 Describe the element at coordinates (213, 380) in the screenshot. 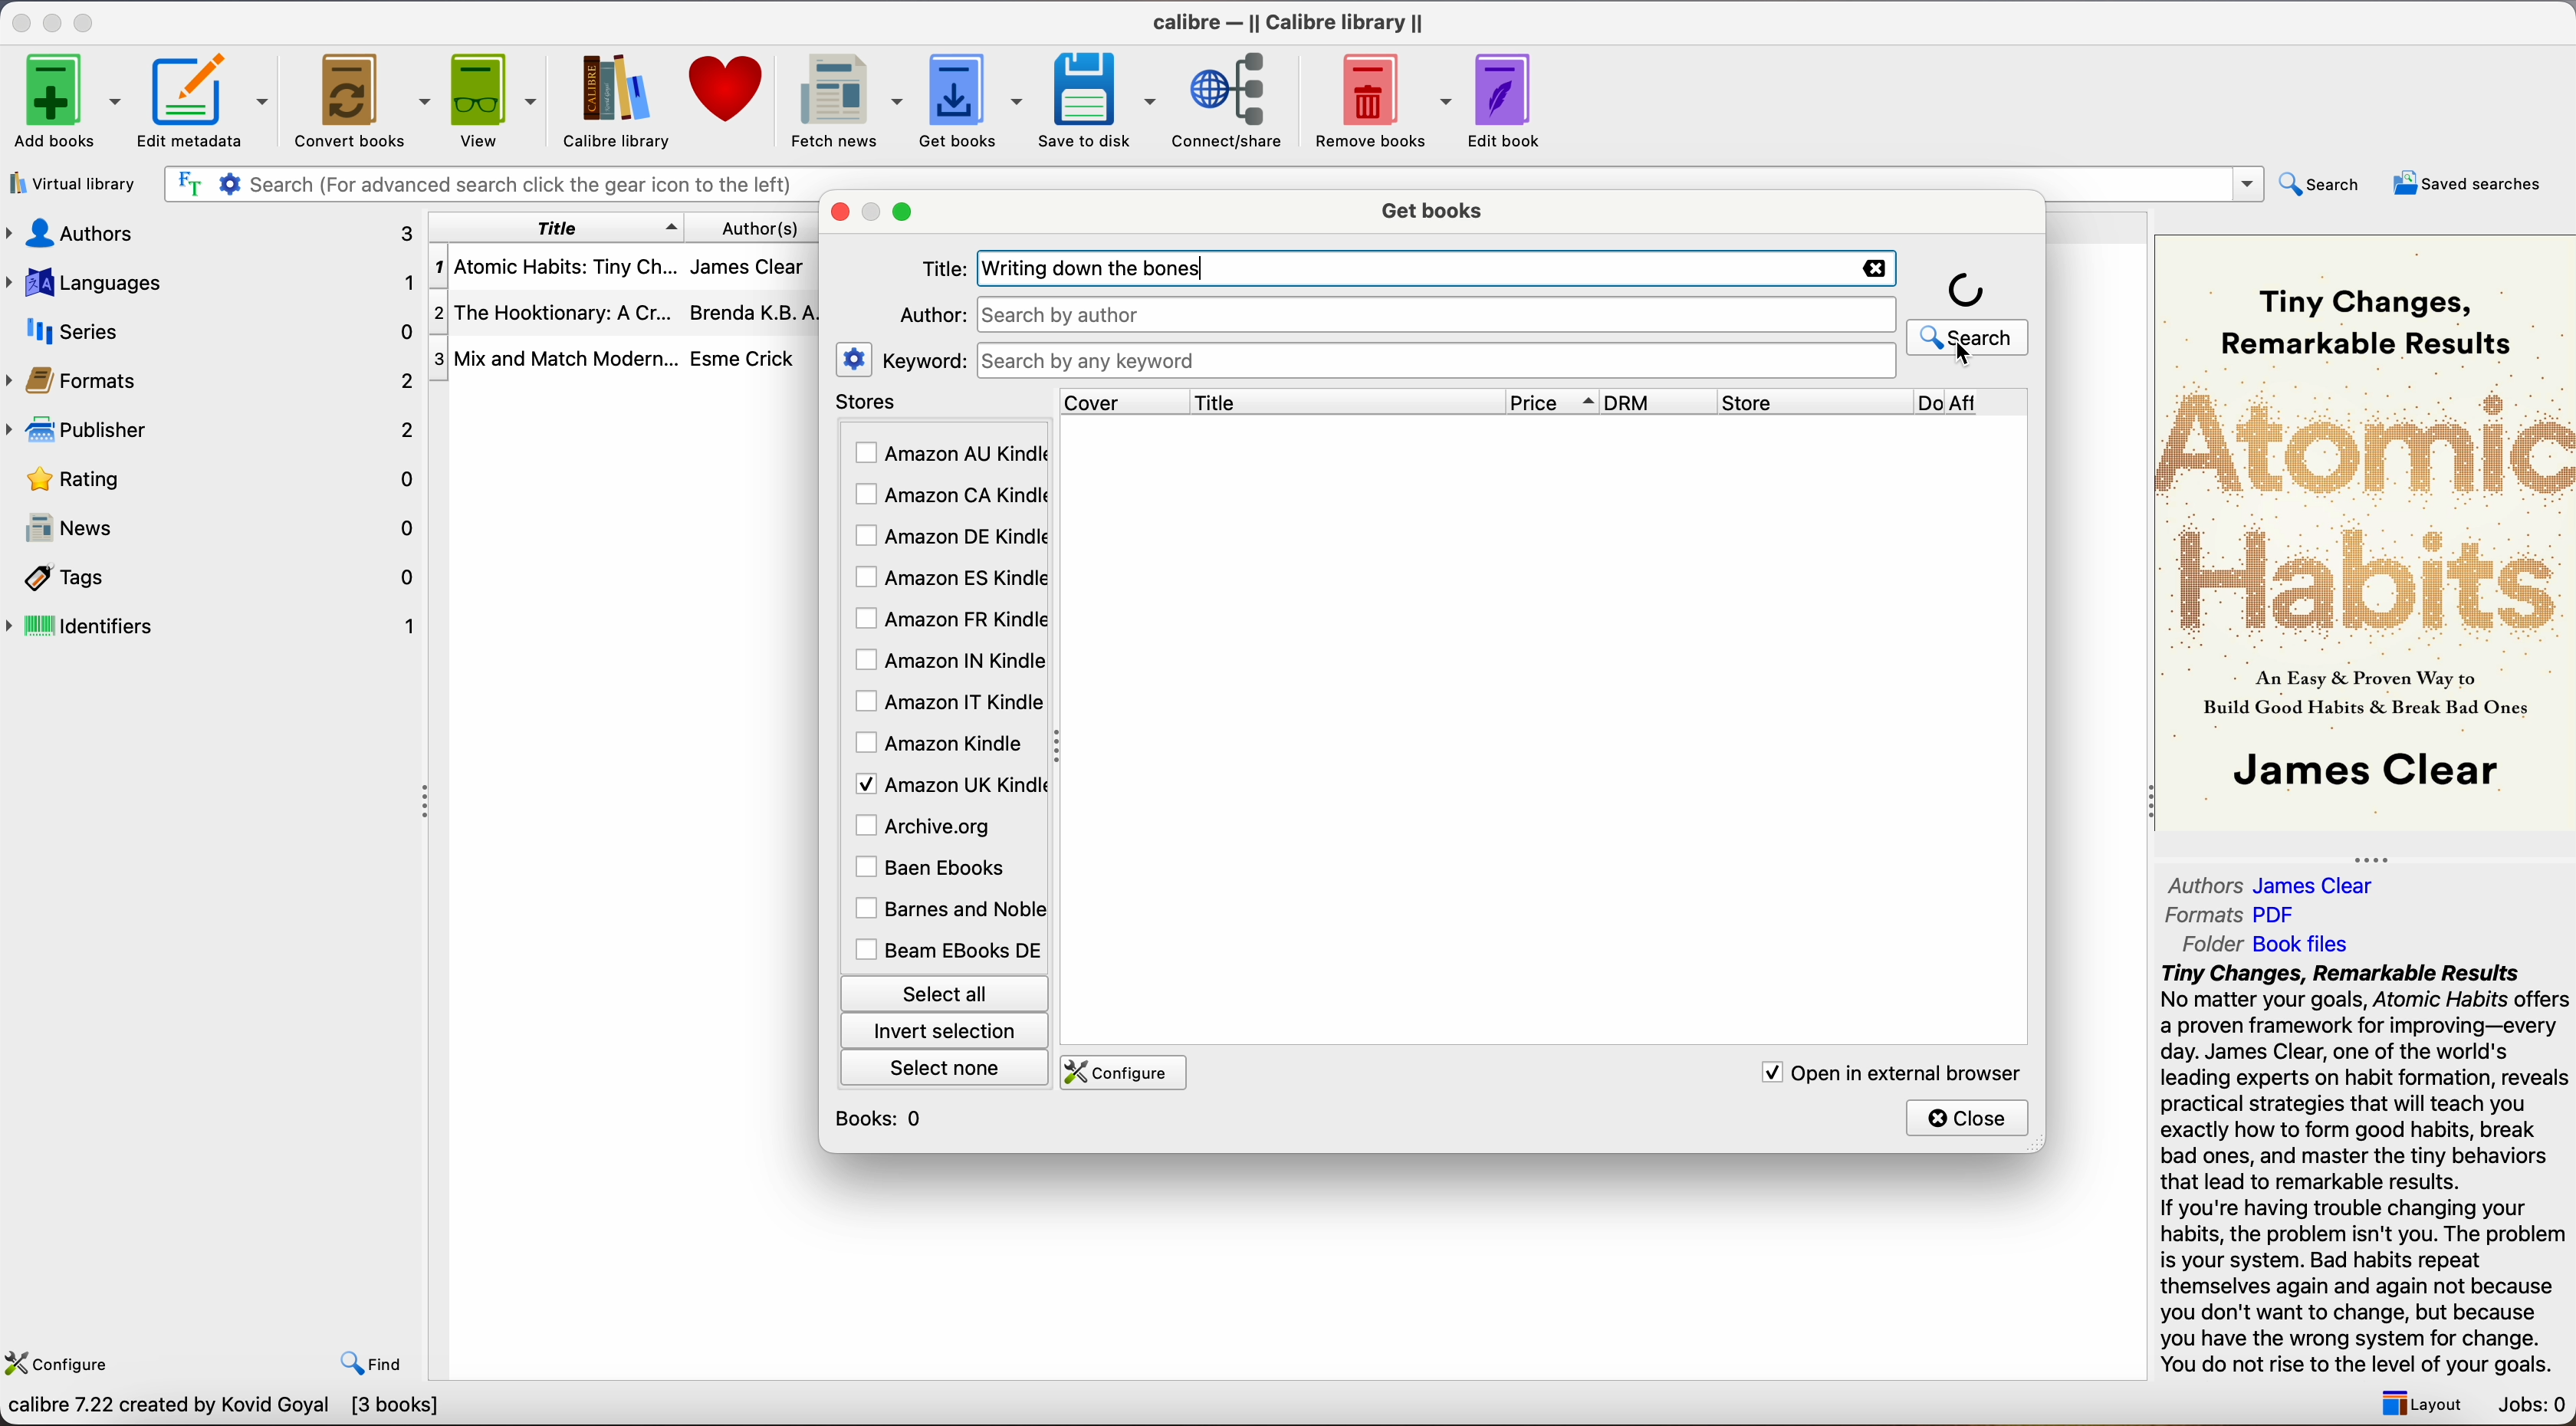

I see `formats` at that location.